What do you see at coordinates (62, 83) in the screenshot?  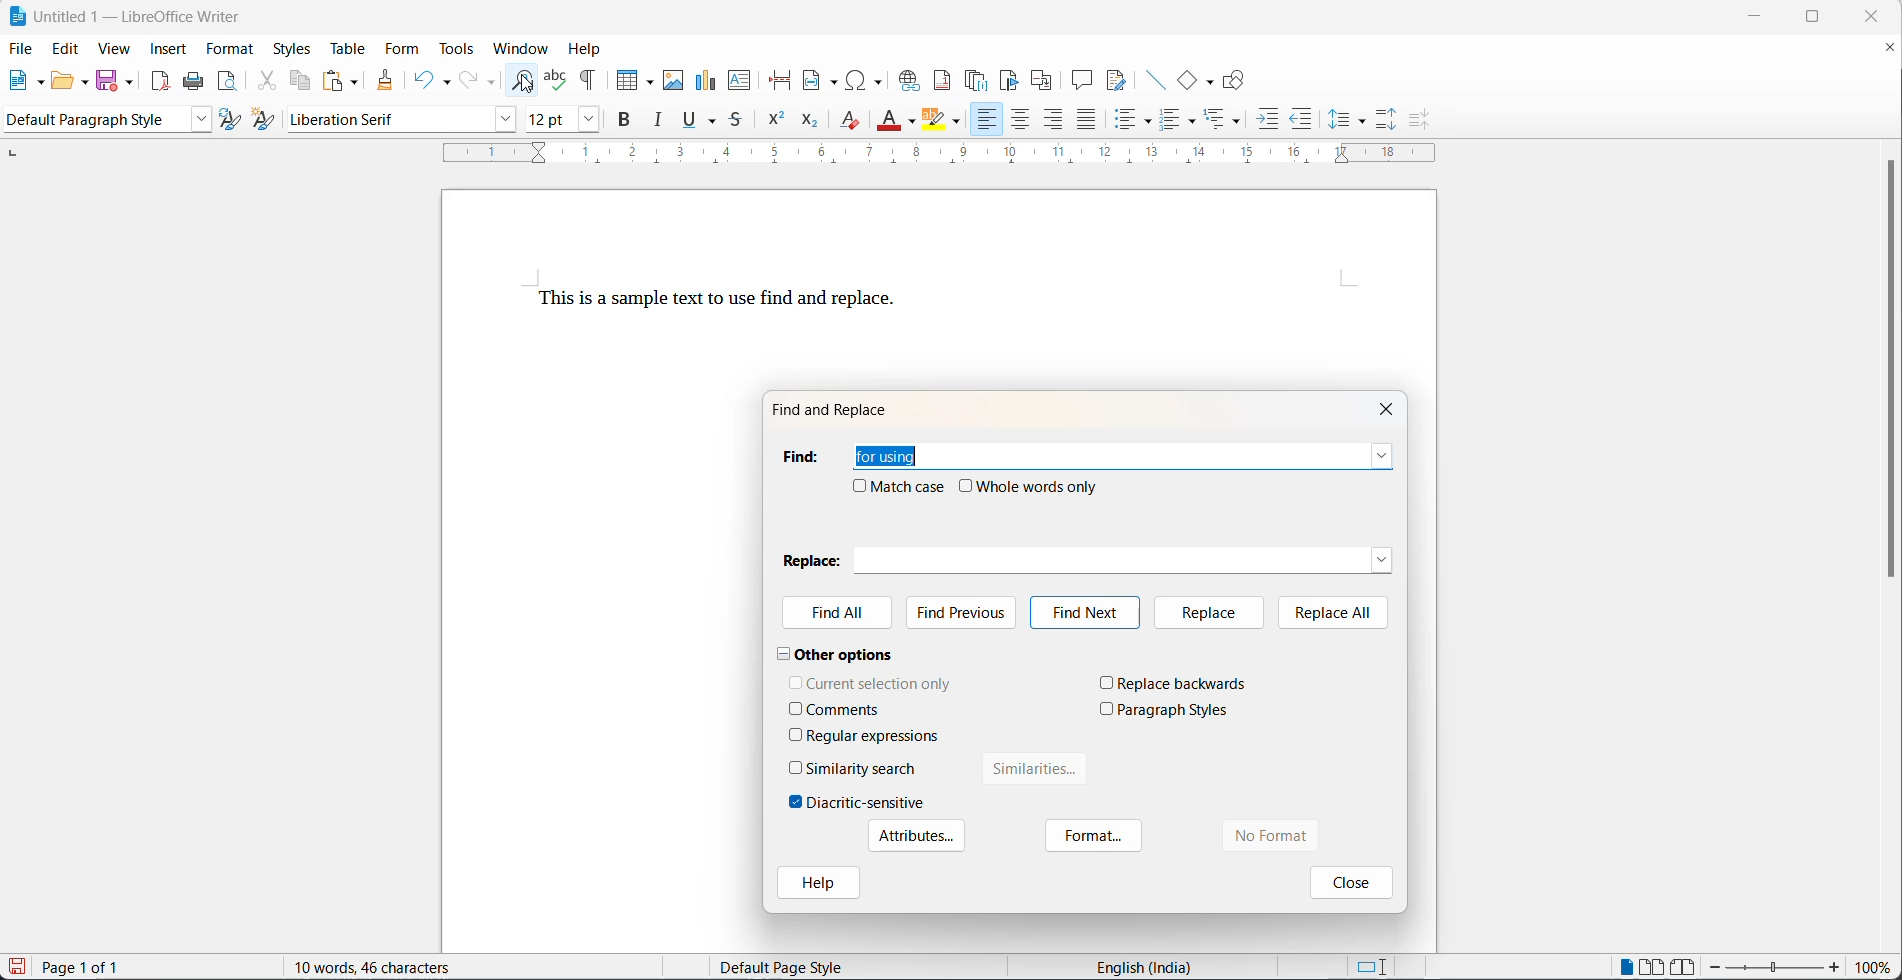 I see `open` at bounding box center [62, 83].